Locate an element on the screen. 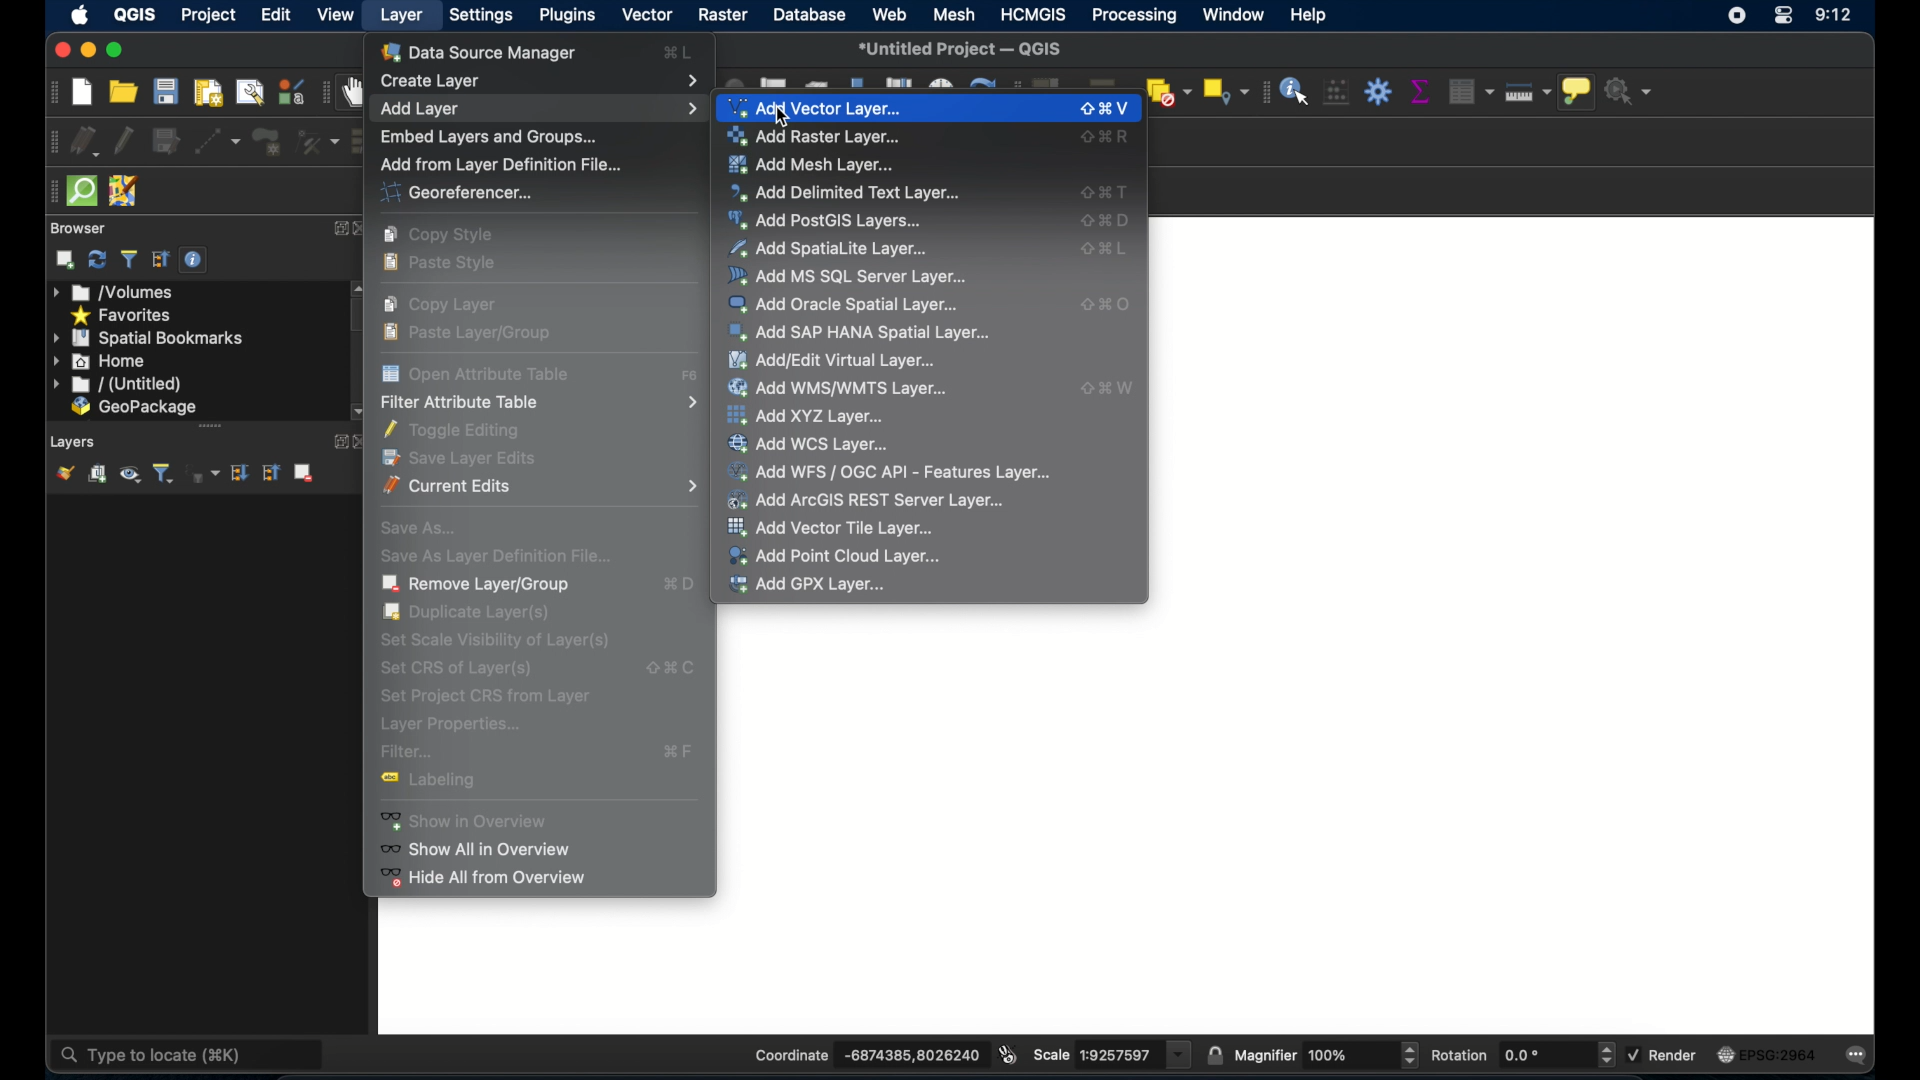 This screenshot has height=1080, width=1920. digitize with segment is located at coordinates (219, 140).